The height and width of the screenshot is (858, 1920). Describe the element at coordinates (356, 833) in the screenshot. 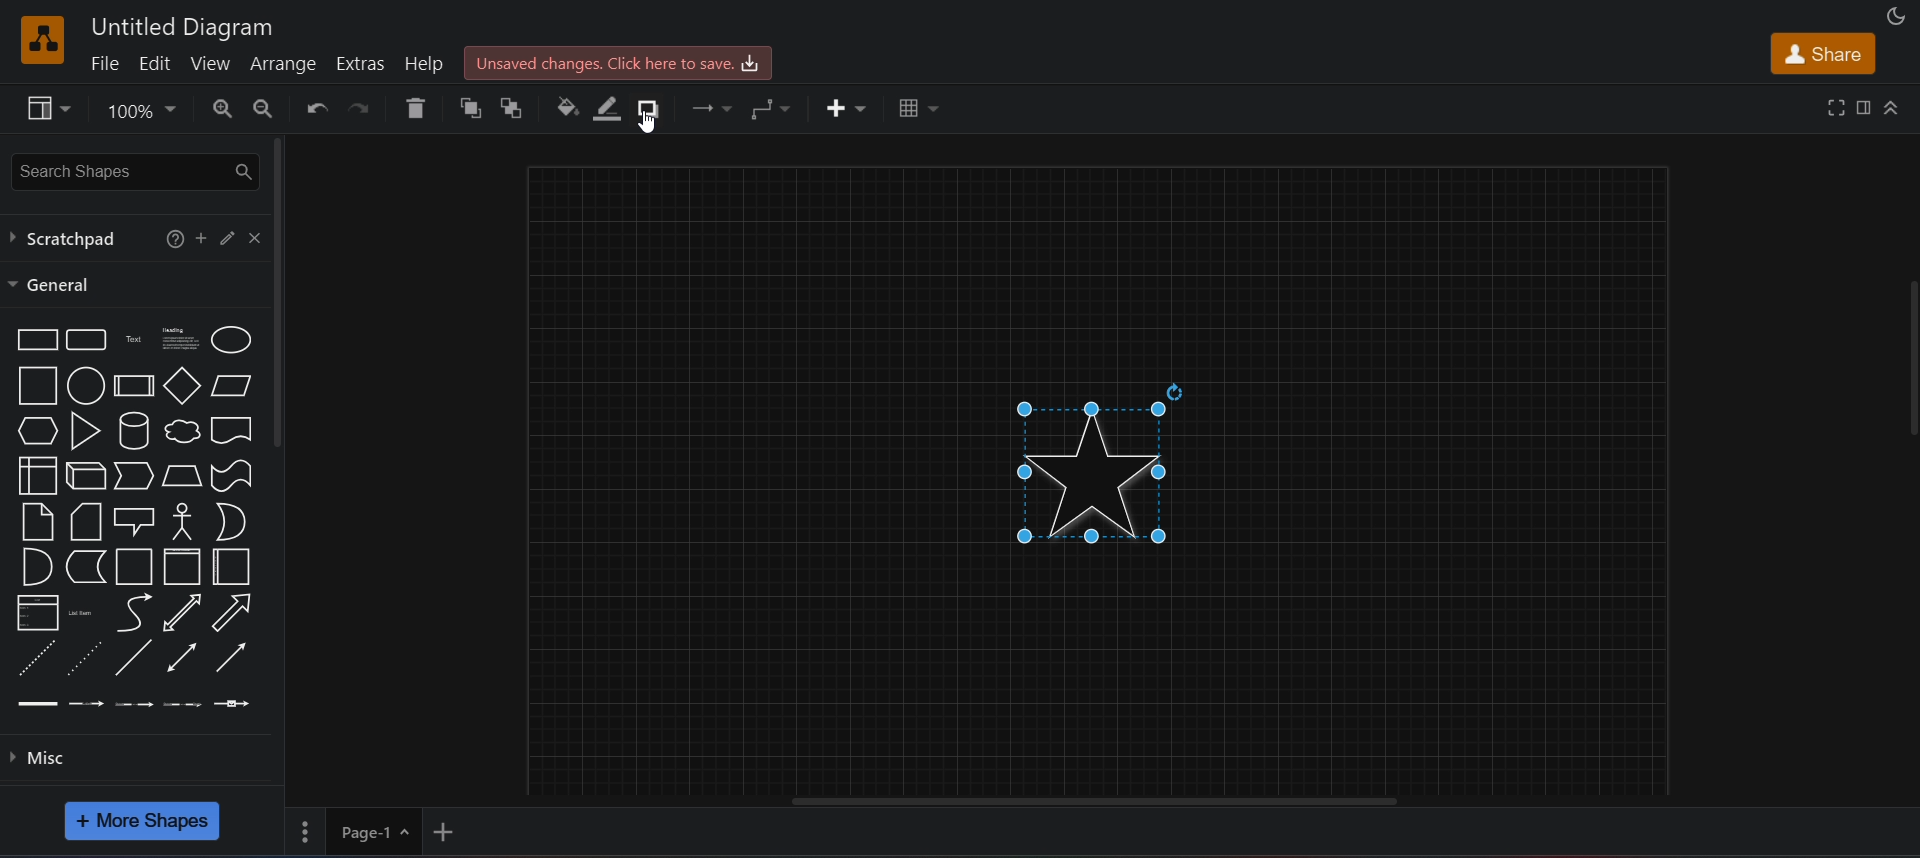

I see `page 1` at that location.